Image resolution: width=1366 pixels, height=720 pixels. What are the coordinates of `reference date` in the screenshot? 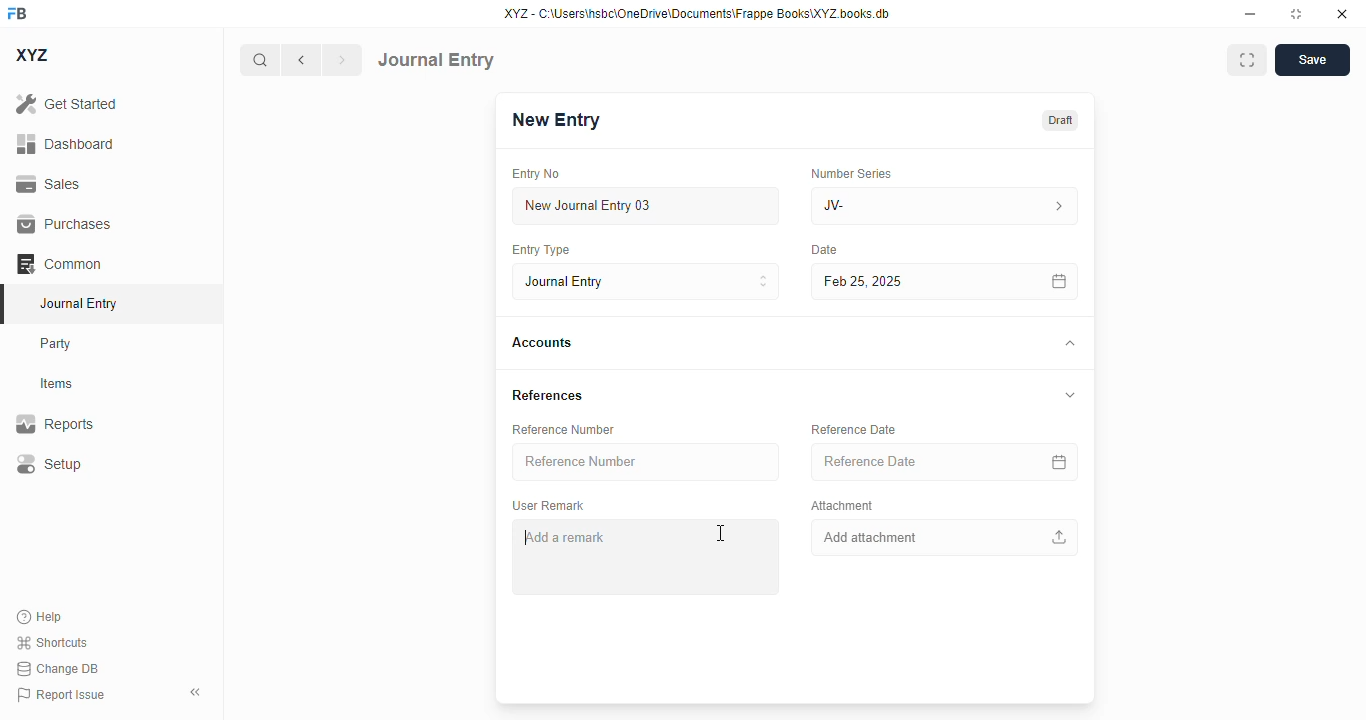 It's located at (902, 462).